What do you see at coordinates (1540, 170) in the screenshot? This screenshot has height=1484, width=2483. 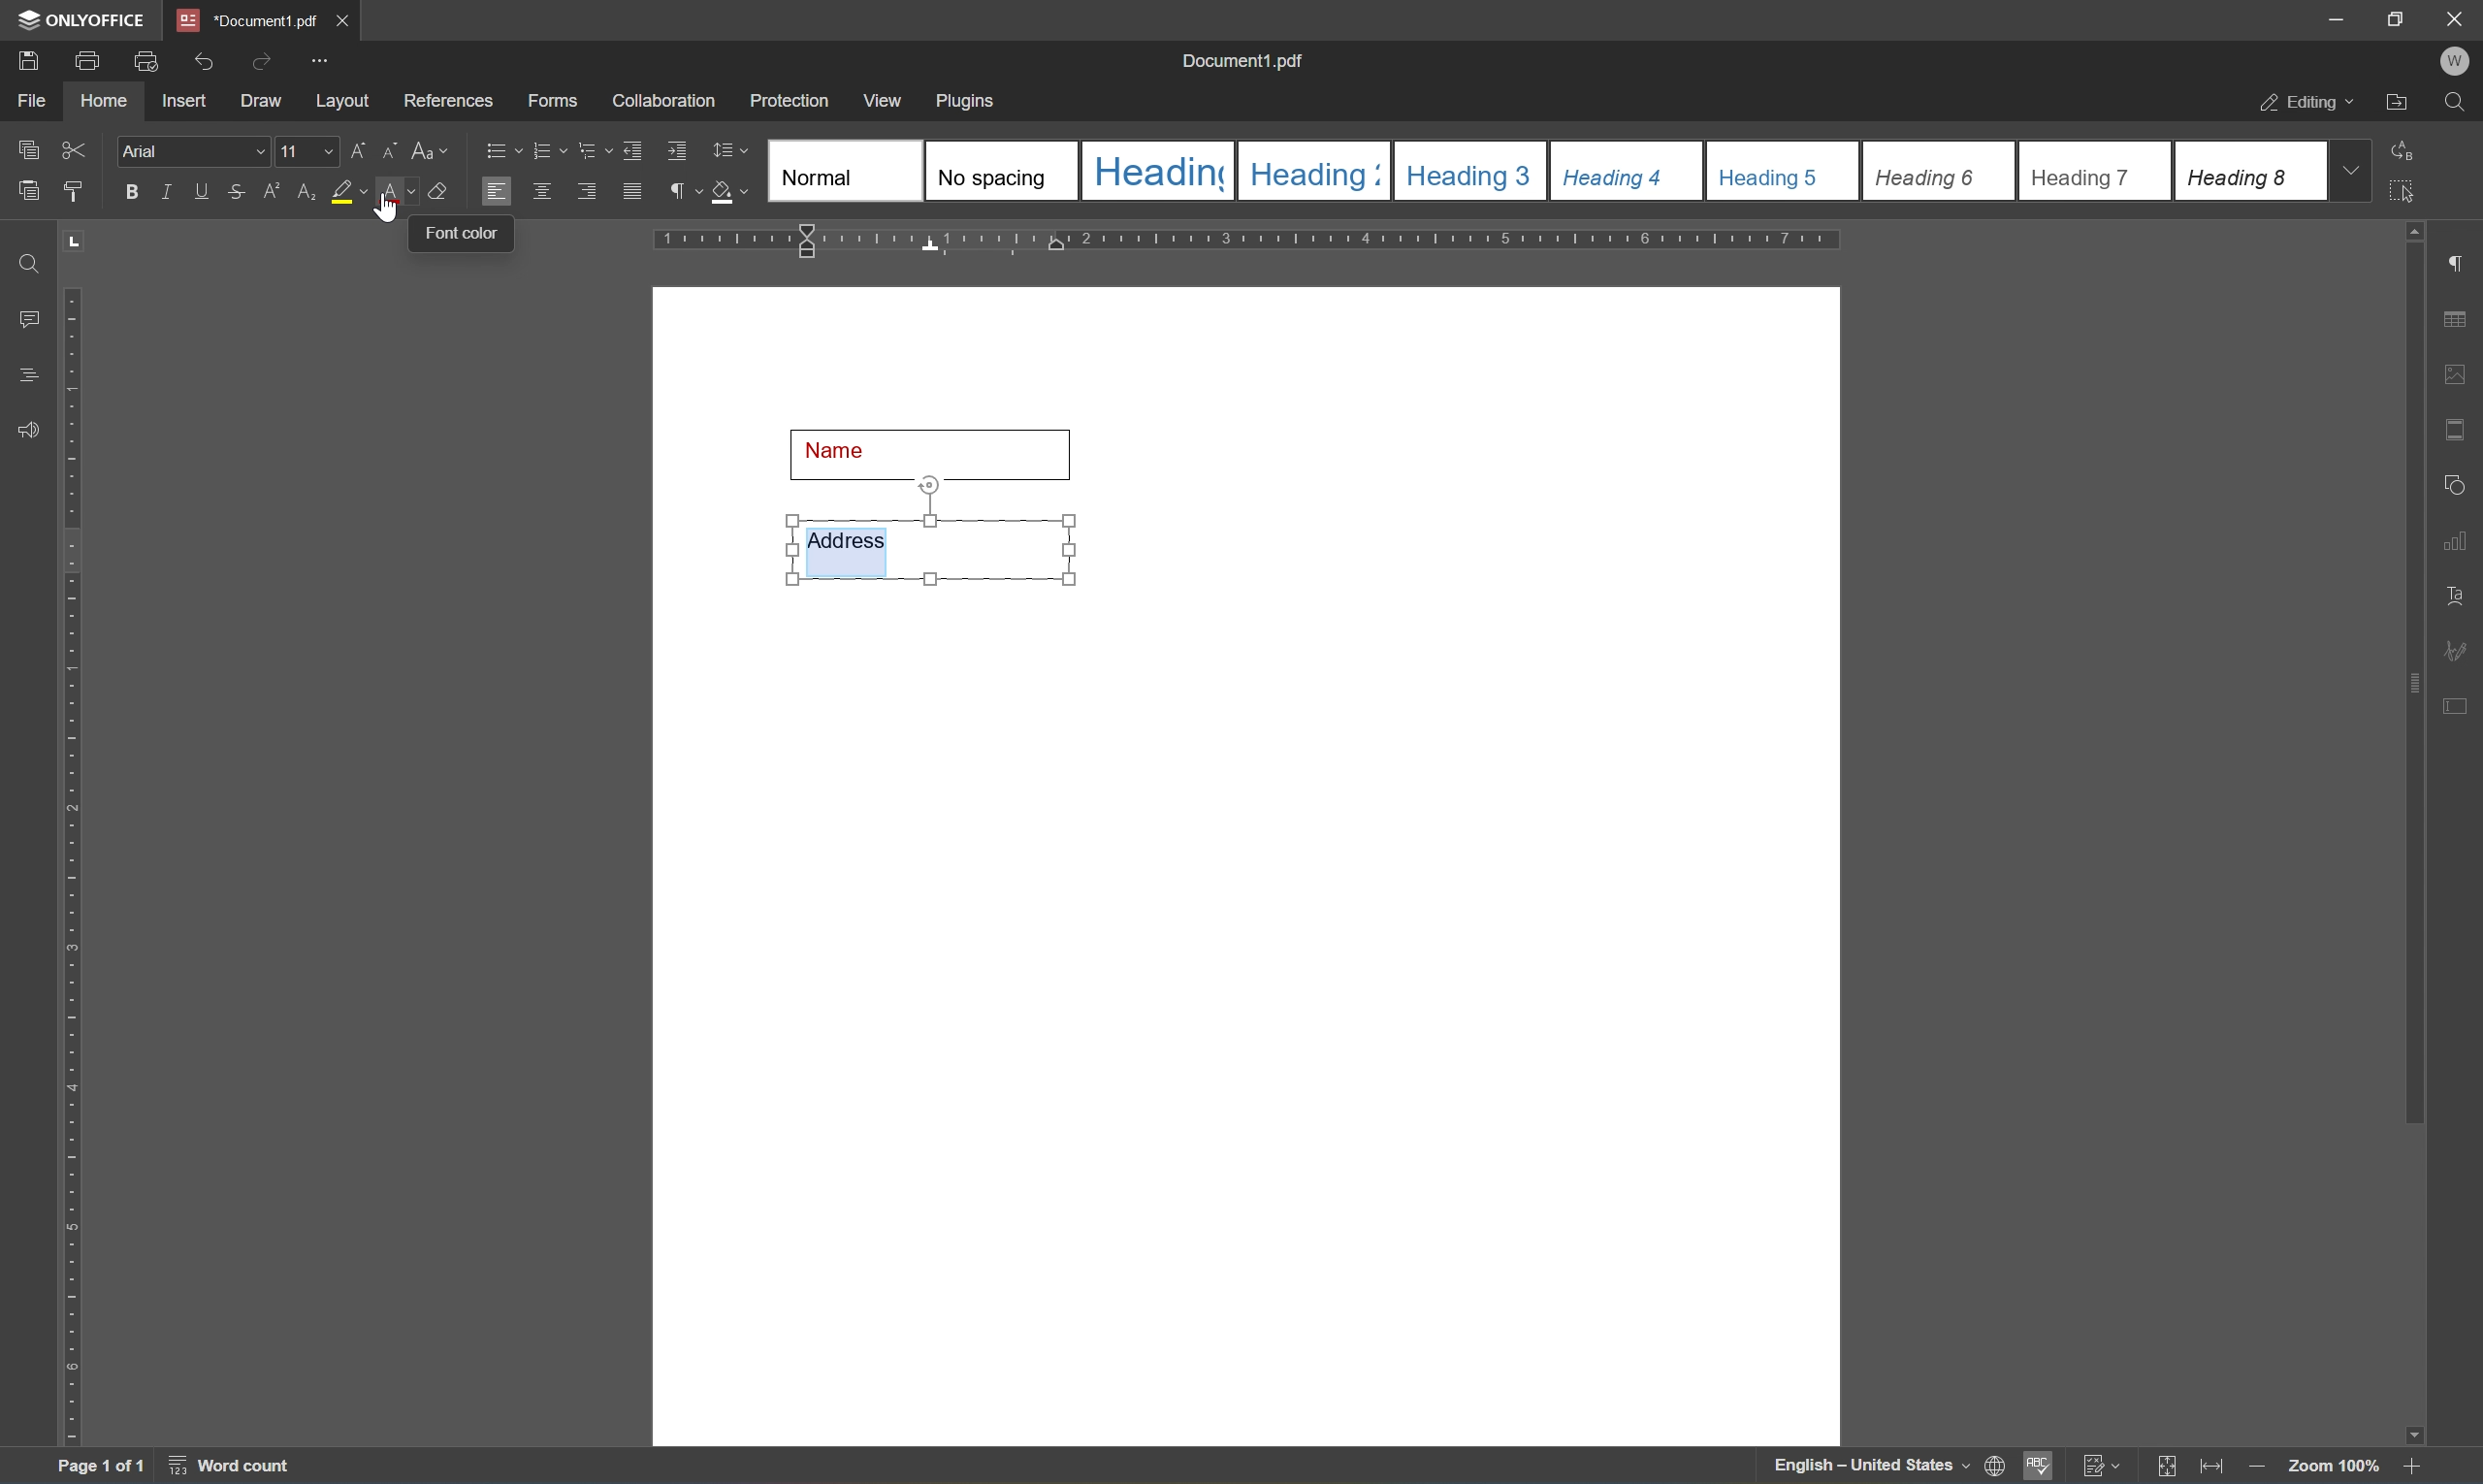 I see `type of slides` at bounding box center [1540, 170].